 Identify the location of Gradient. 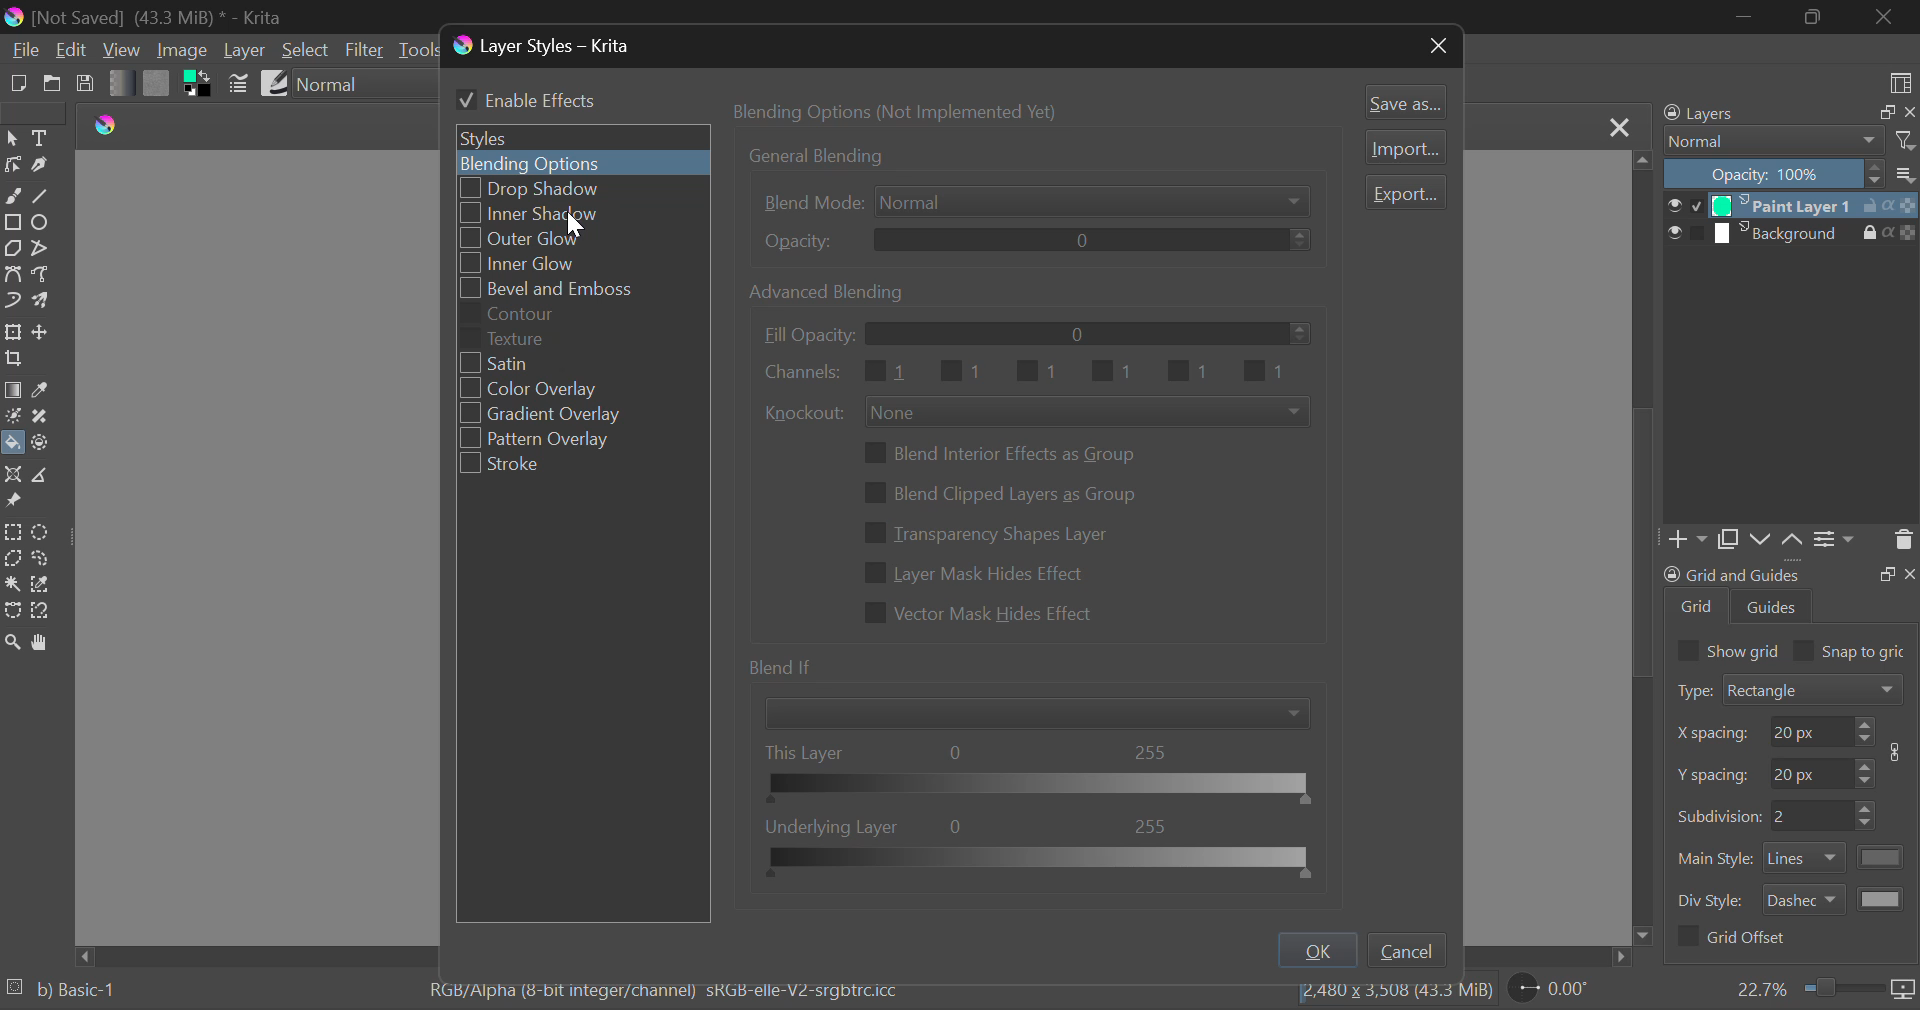
(116, 83).